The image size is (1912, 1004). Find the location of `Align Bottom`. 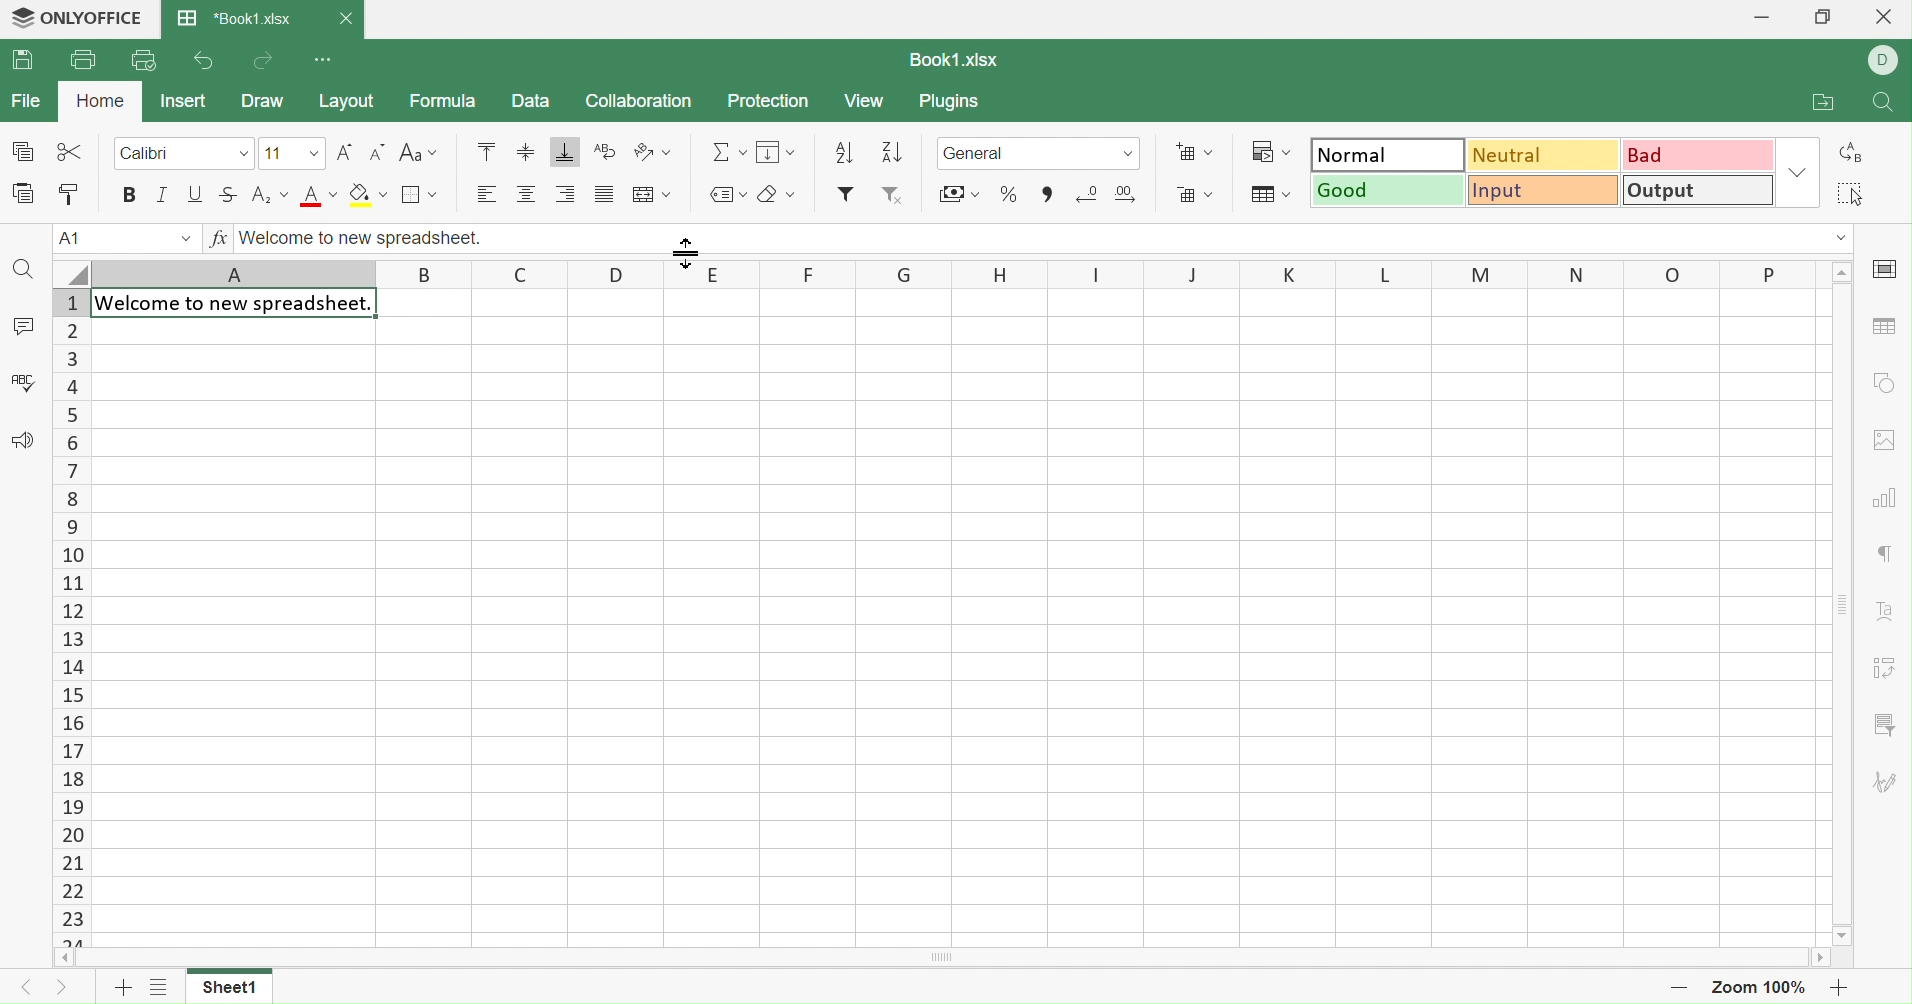

Align Bottom is located at coordinates (564, 153).